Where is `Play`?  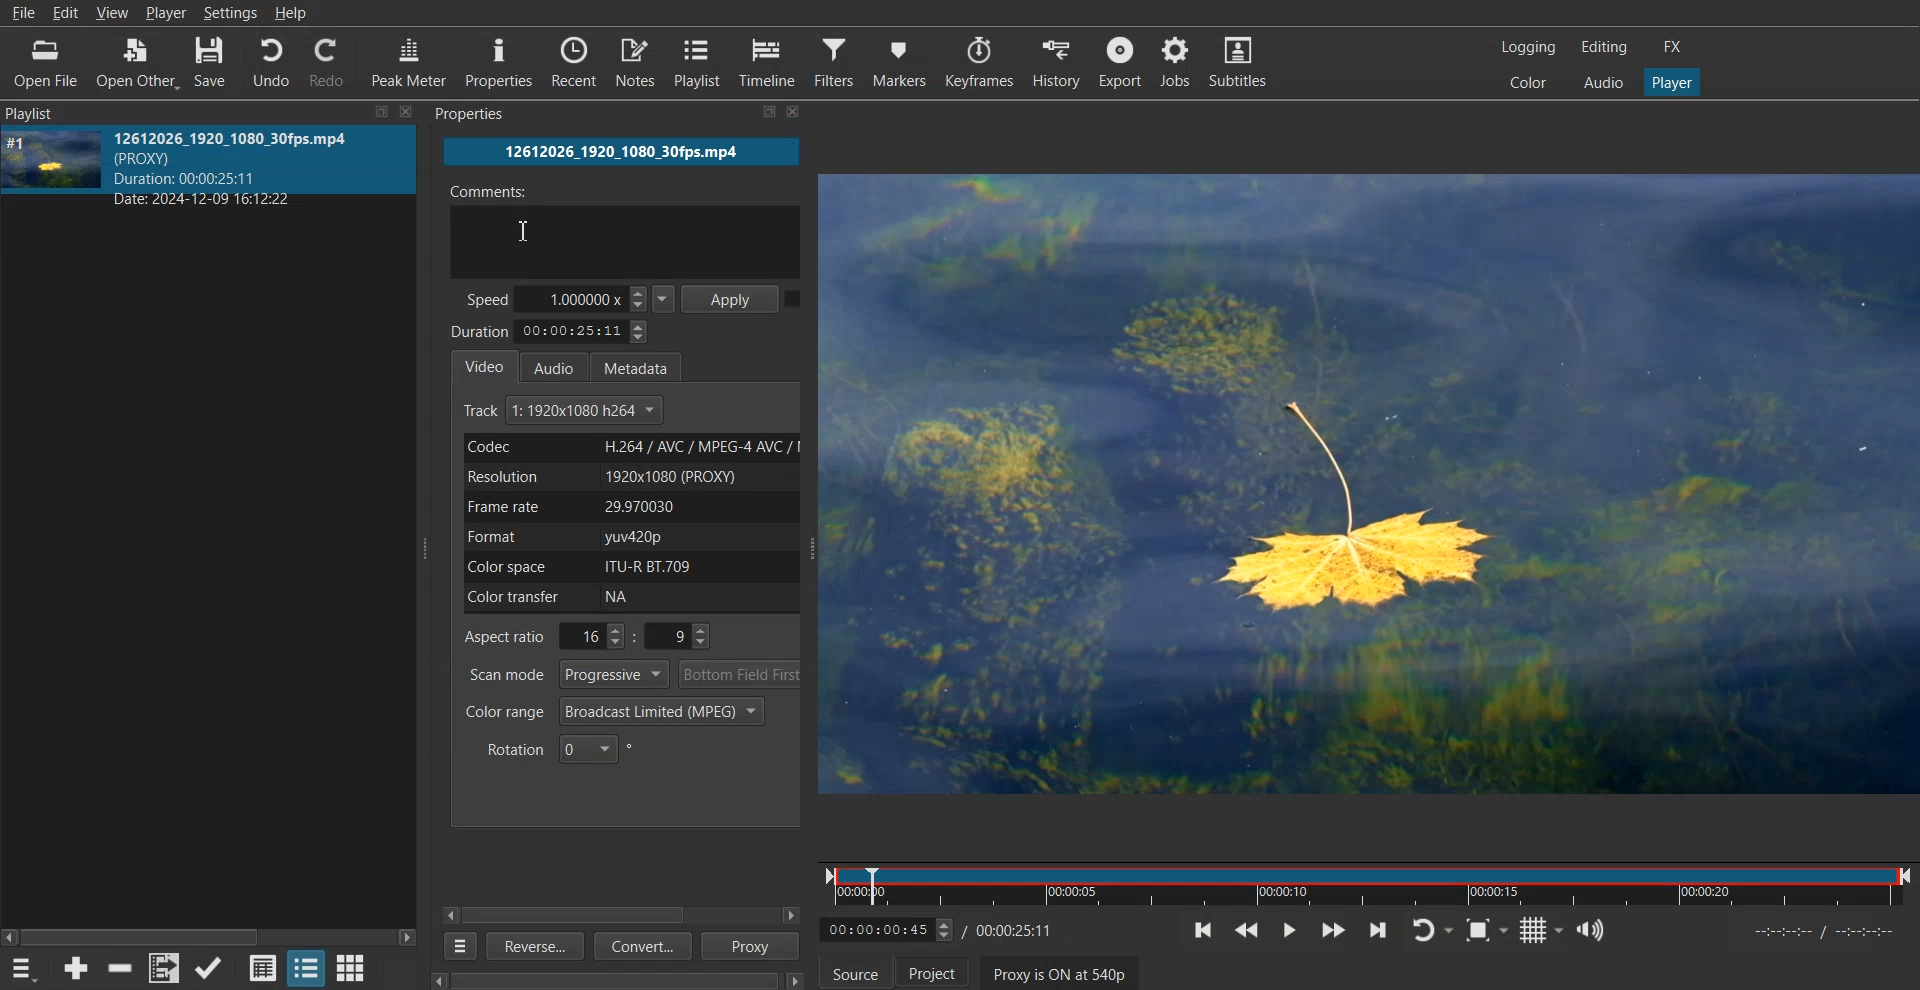 Play is located at coordinates (1288, 929).